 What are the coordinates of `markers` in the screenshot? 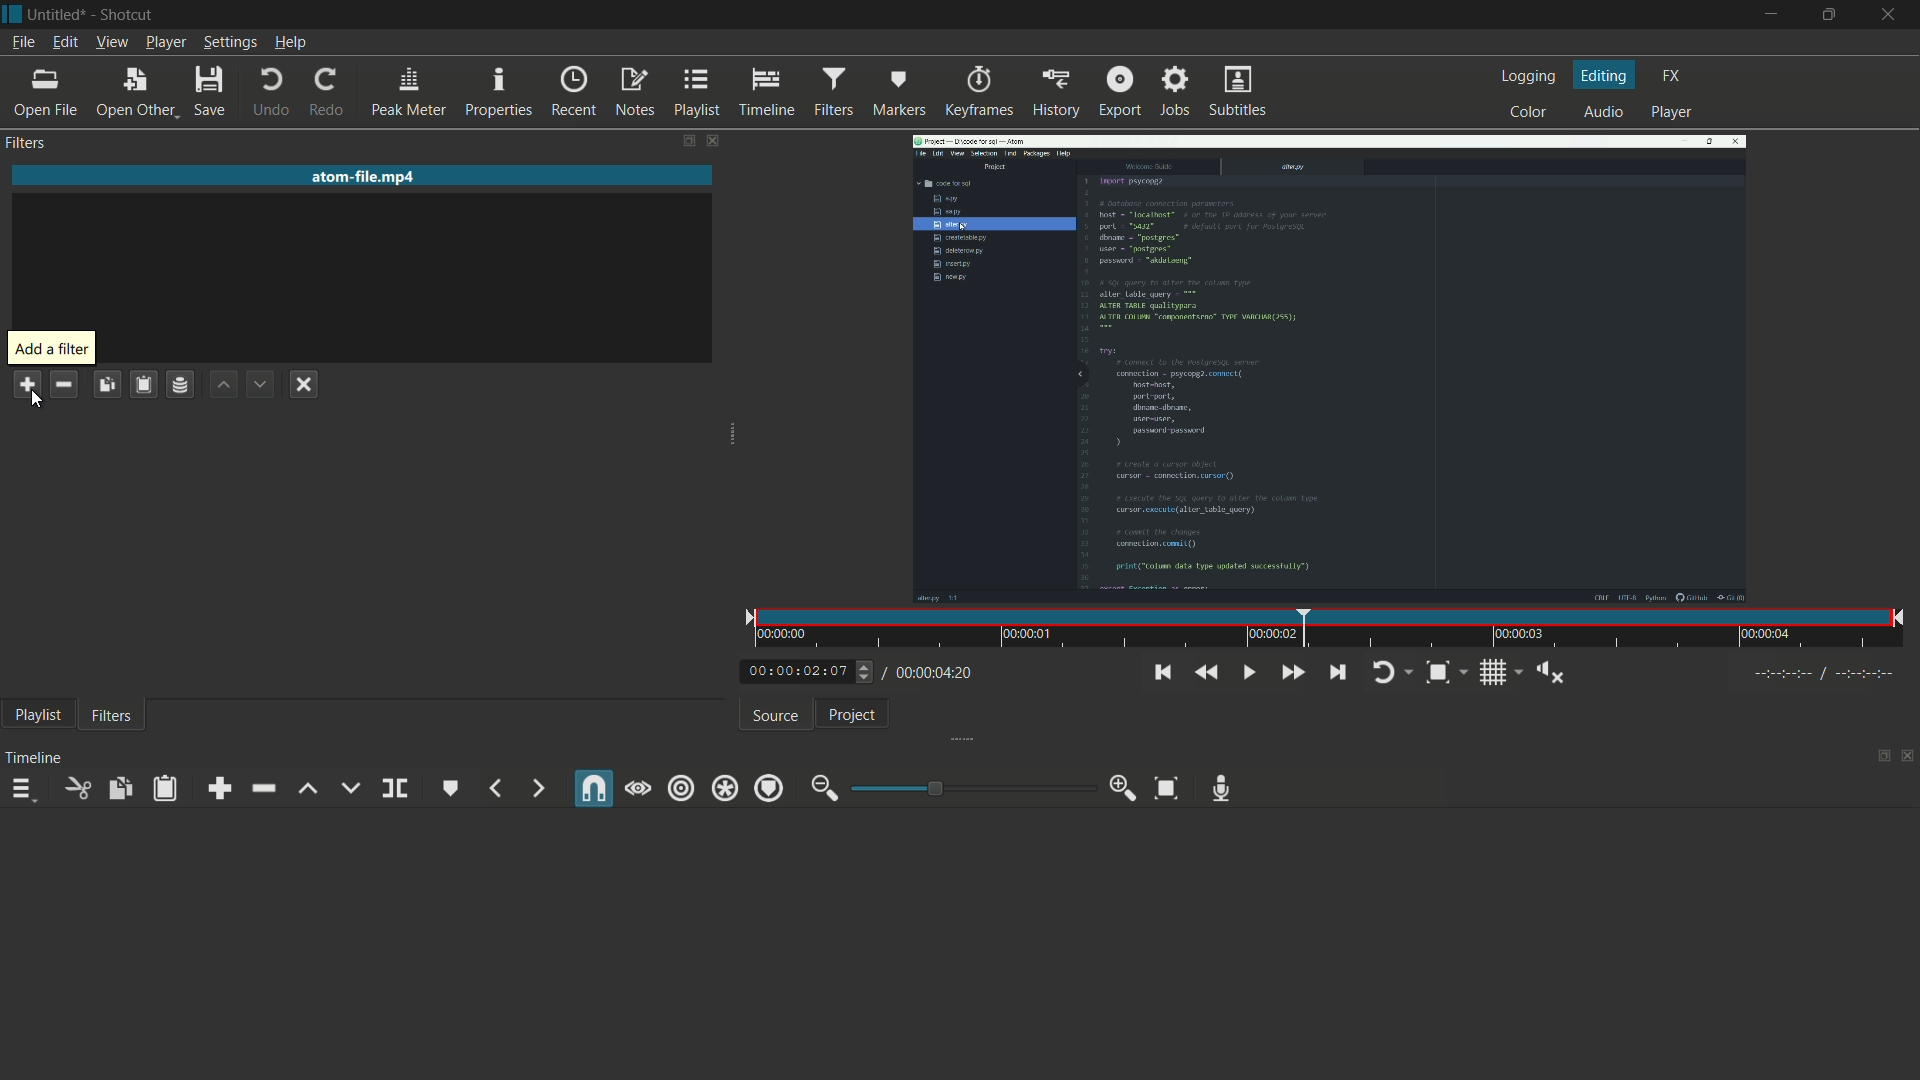 It's located at (898, 93).